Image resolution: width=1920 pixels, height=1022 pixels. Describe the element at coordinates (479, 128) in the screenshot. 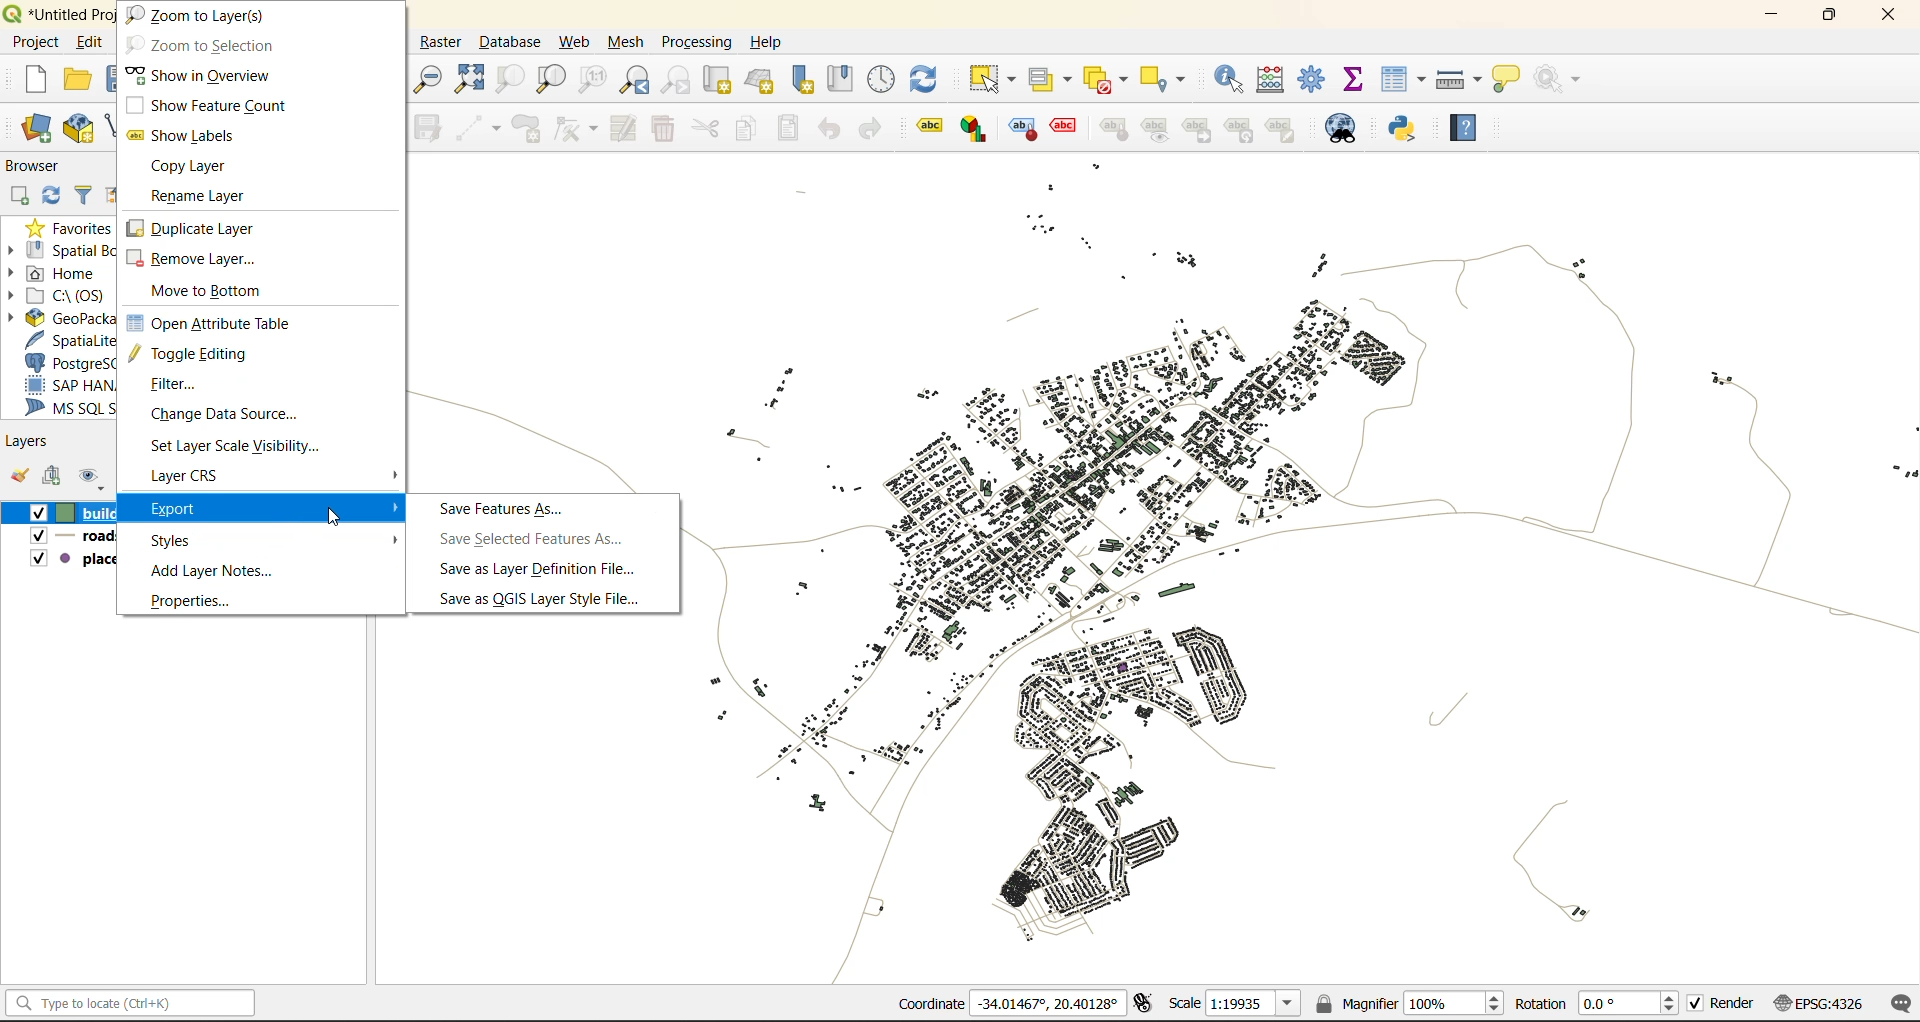

I see `digitize` at that location.